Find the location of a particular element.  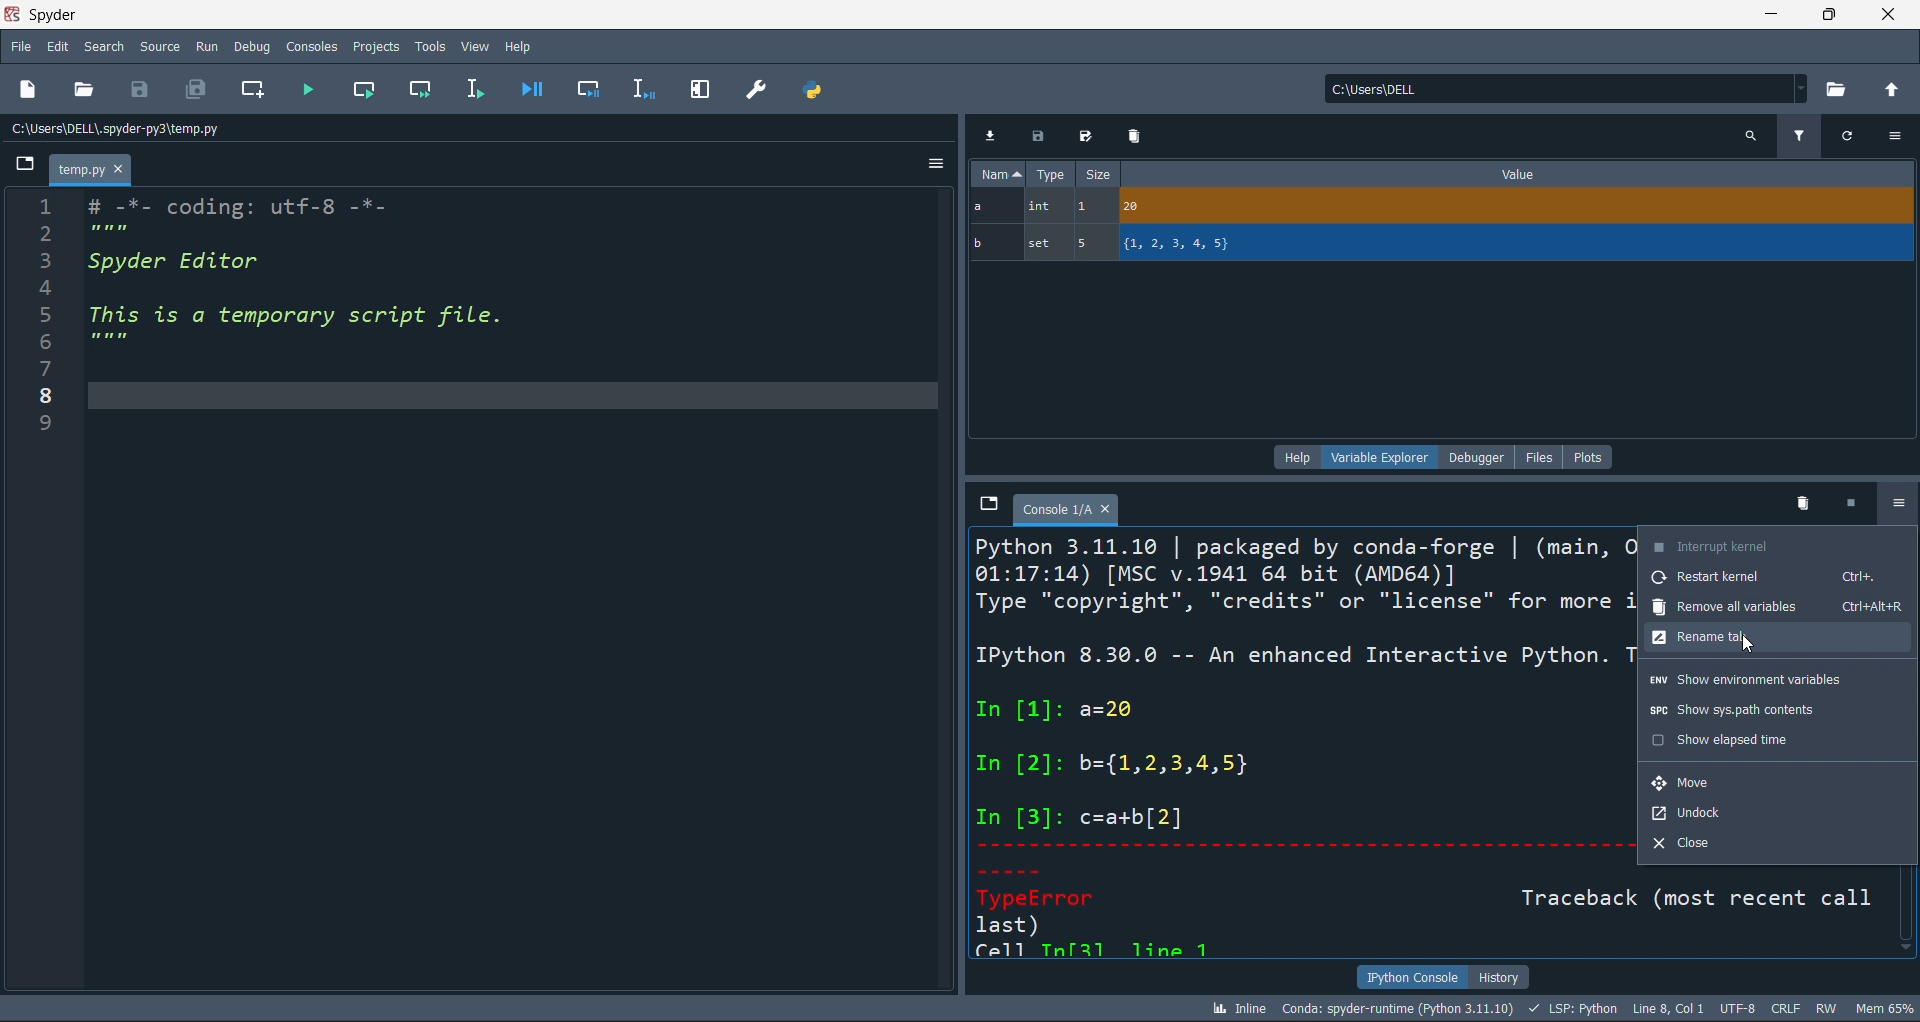

restart kernel is located at coordinates (1777, 580).